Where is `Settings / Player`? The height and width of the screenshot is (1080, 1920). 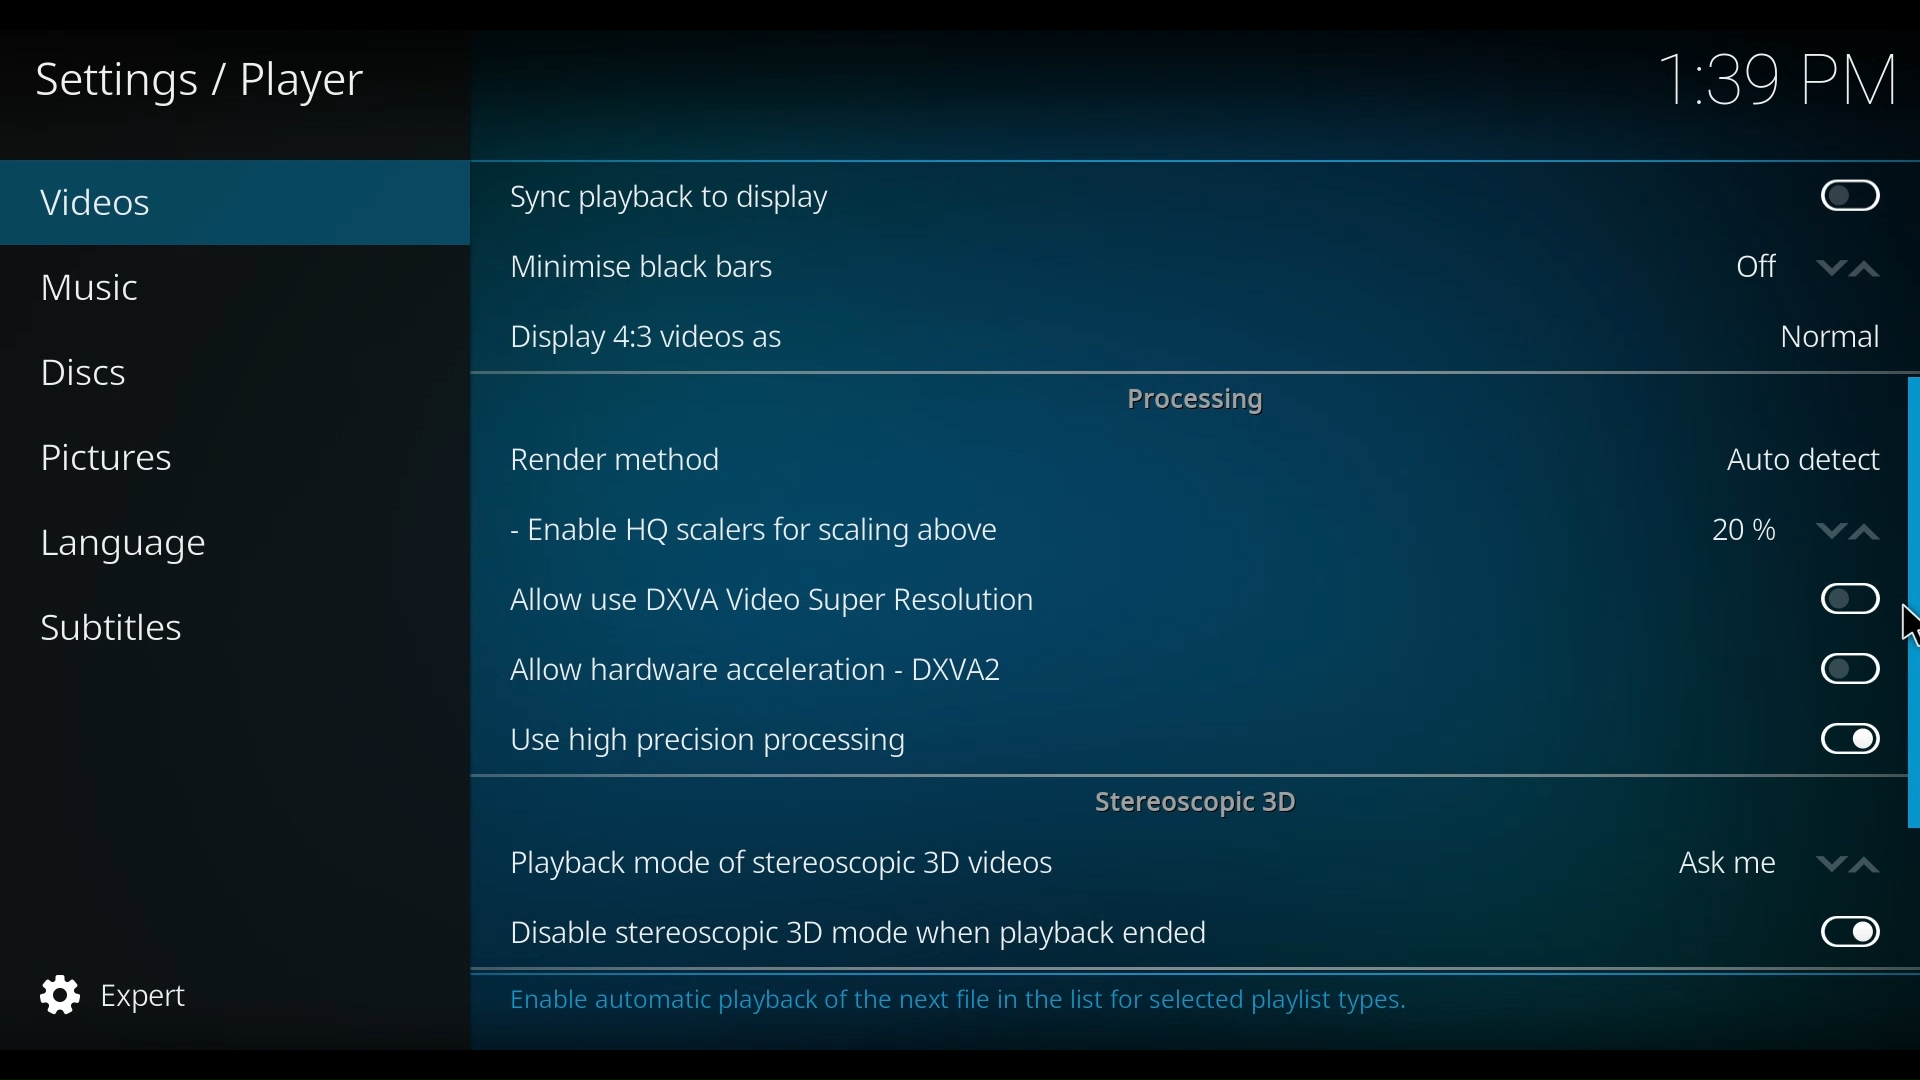 Settings / Player is located at coordinates (214, 80).